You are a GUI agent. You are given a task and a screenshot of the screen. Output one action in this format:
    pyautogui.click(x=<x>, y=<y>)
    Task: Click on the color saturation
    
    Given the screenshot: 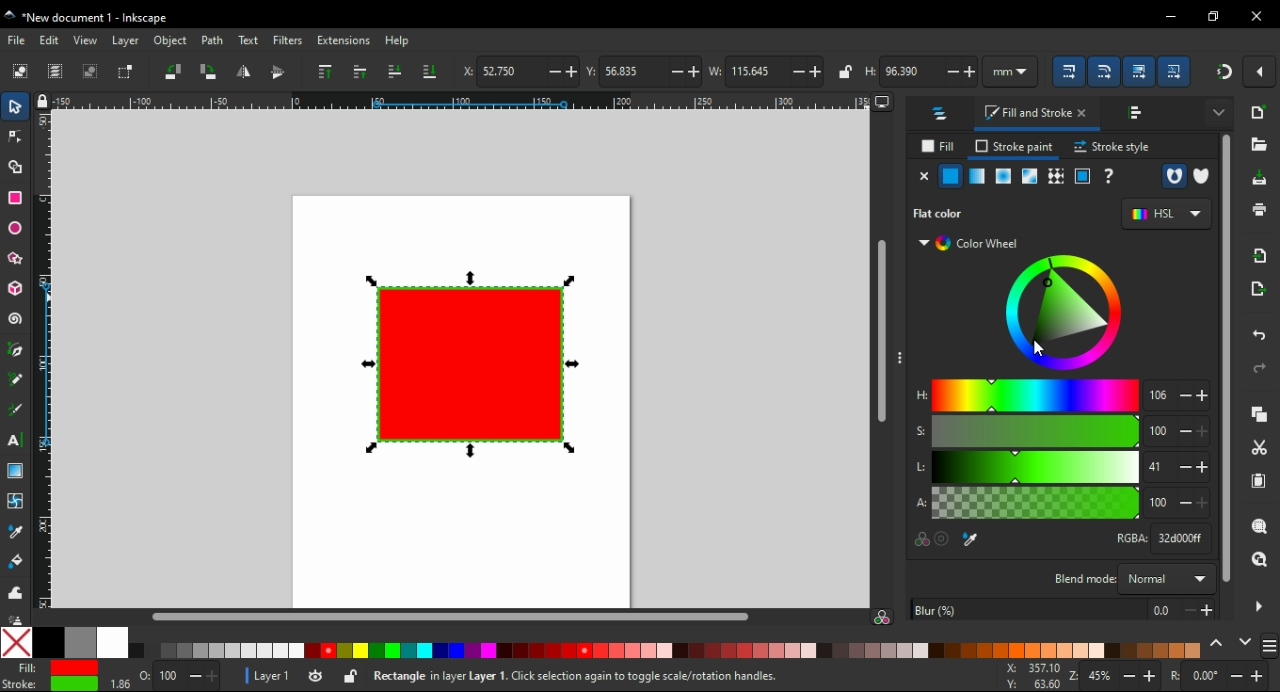 What is the action you would take?
    pyautogui.click(x=882, y=615)
    